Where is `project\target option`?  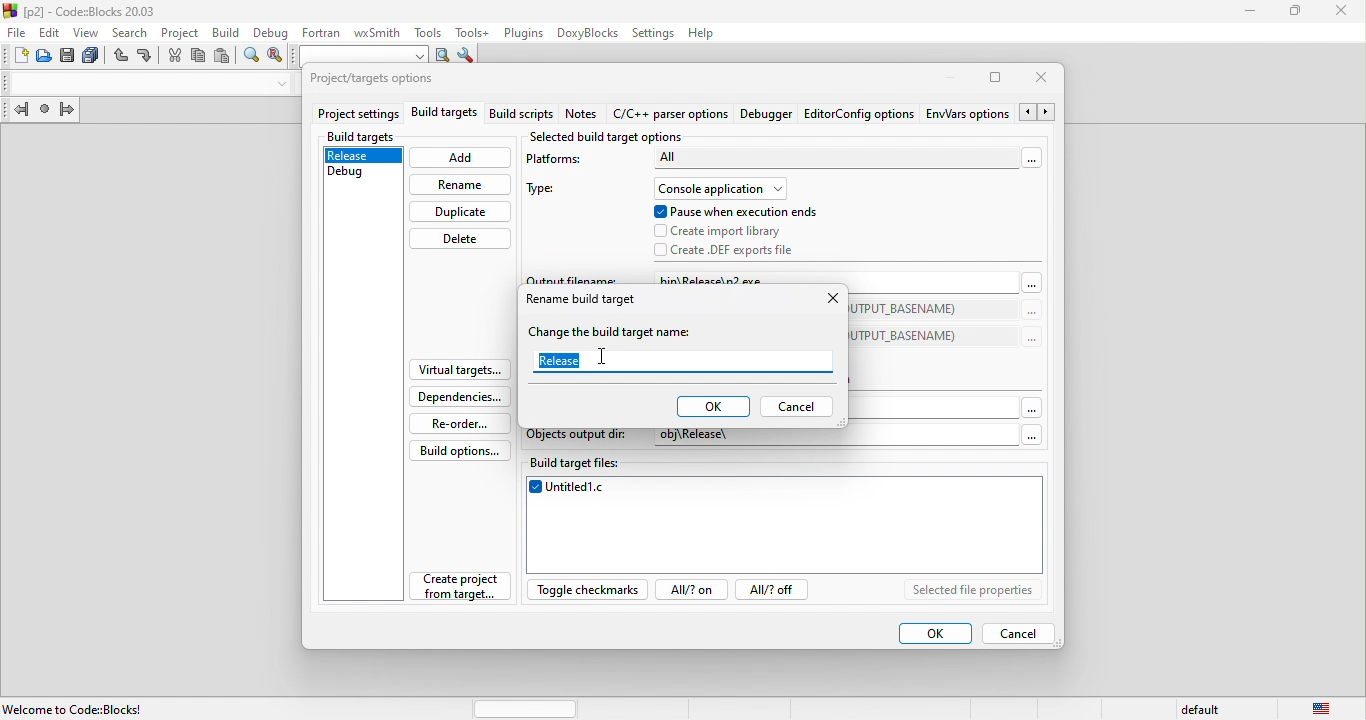 project\target option is located at coordinates (372, 80).